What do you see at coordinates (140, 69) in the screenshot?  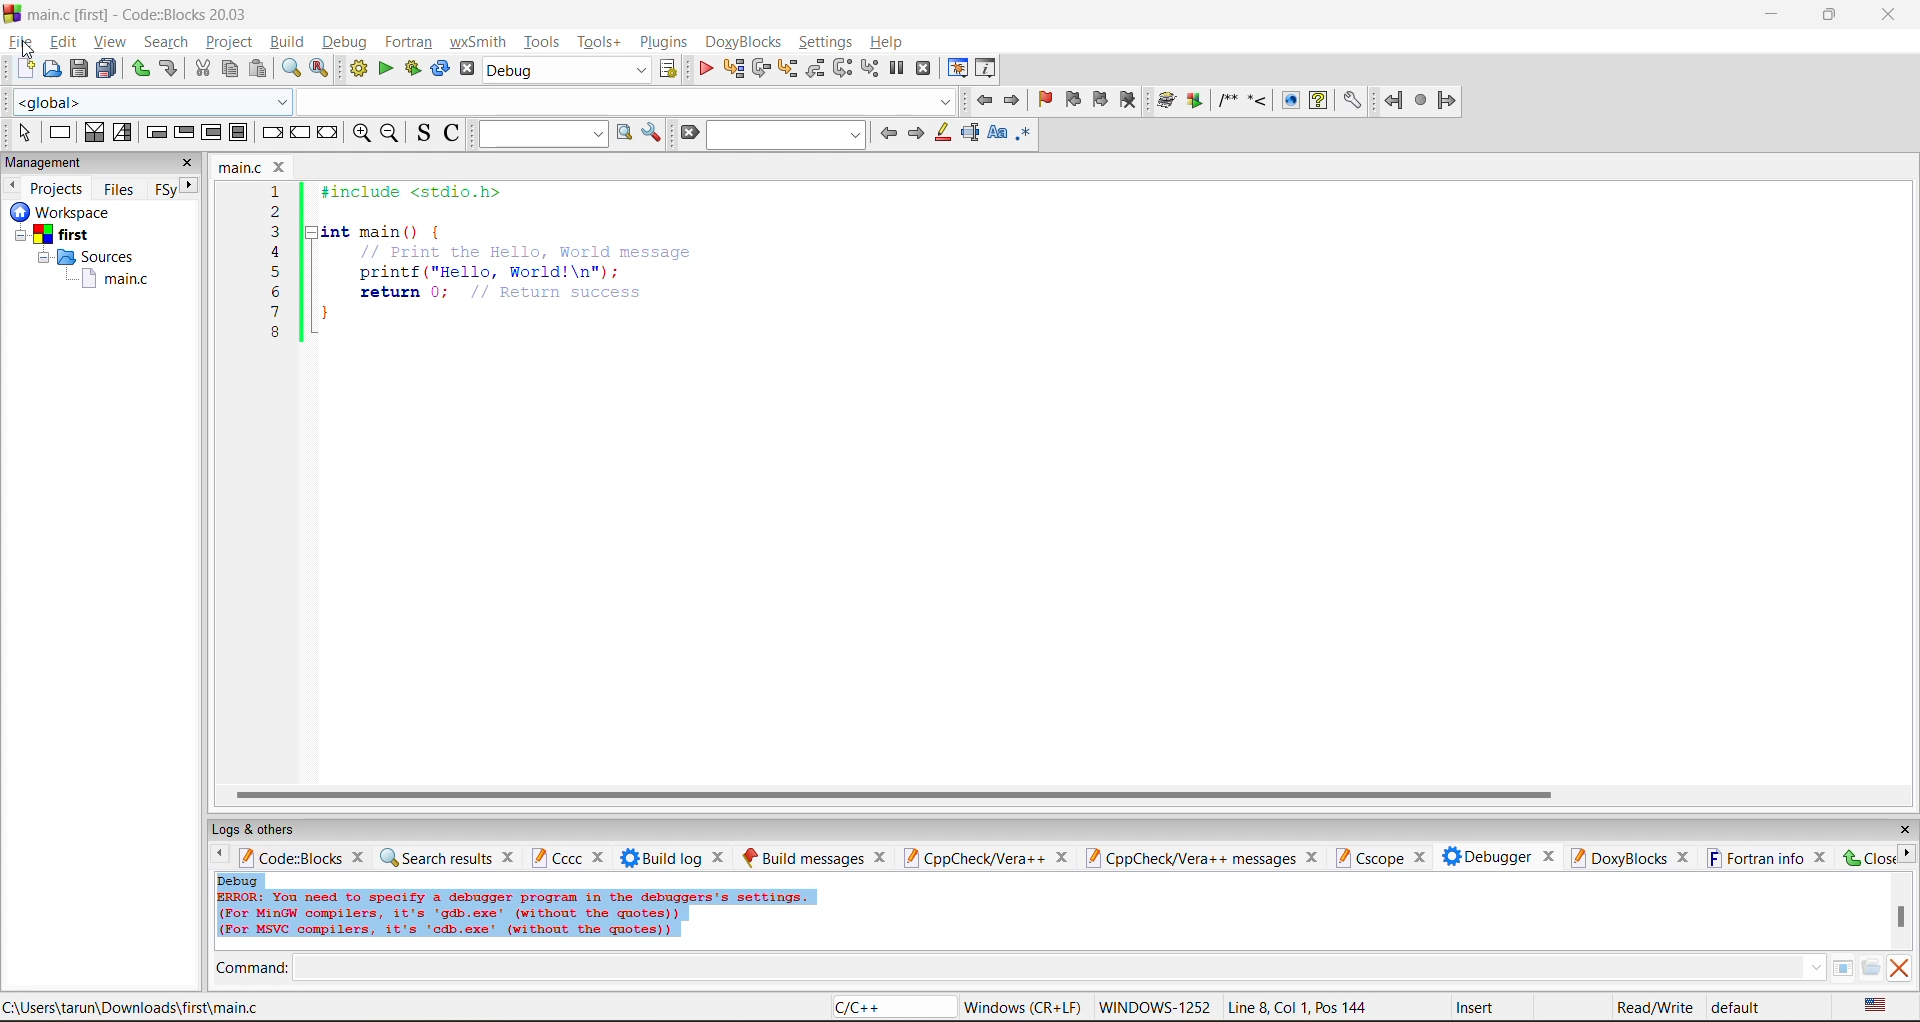 I see `redo` at bounding box center [140, 69].